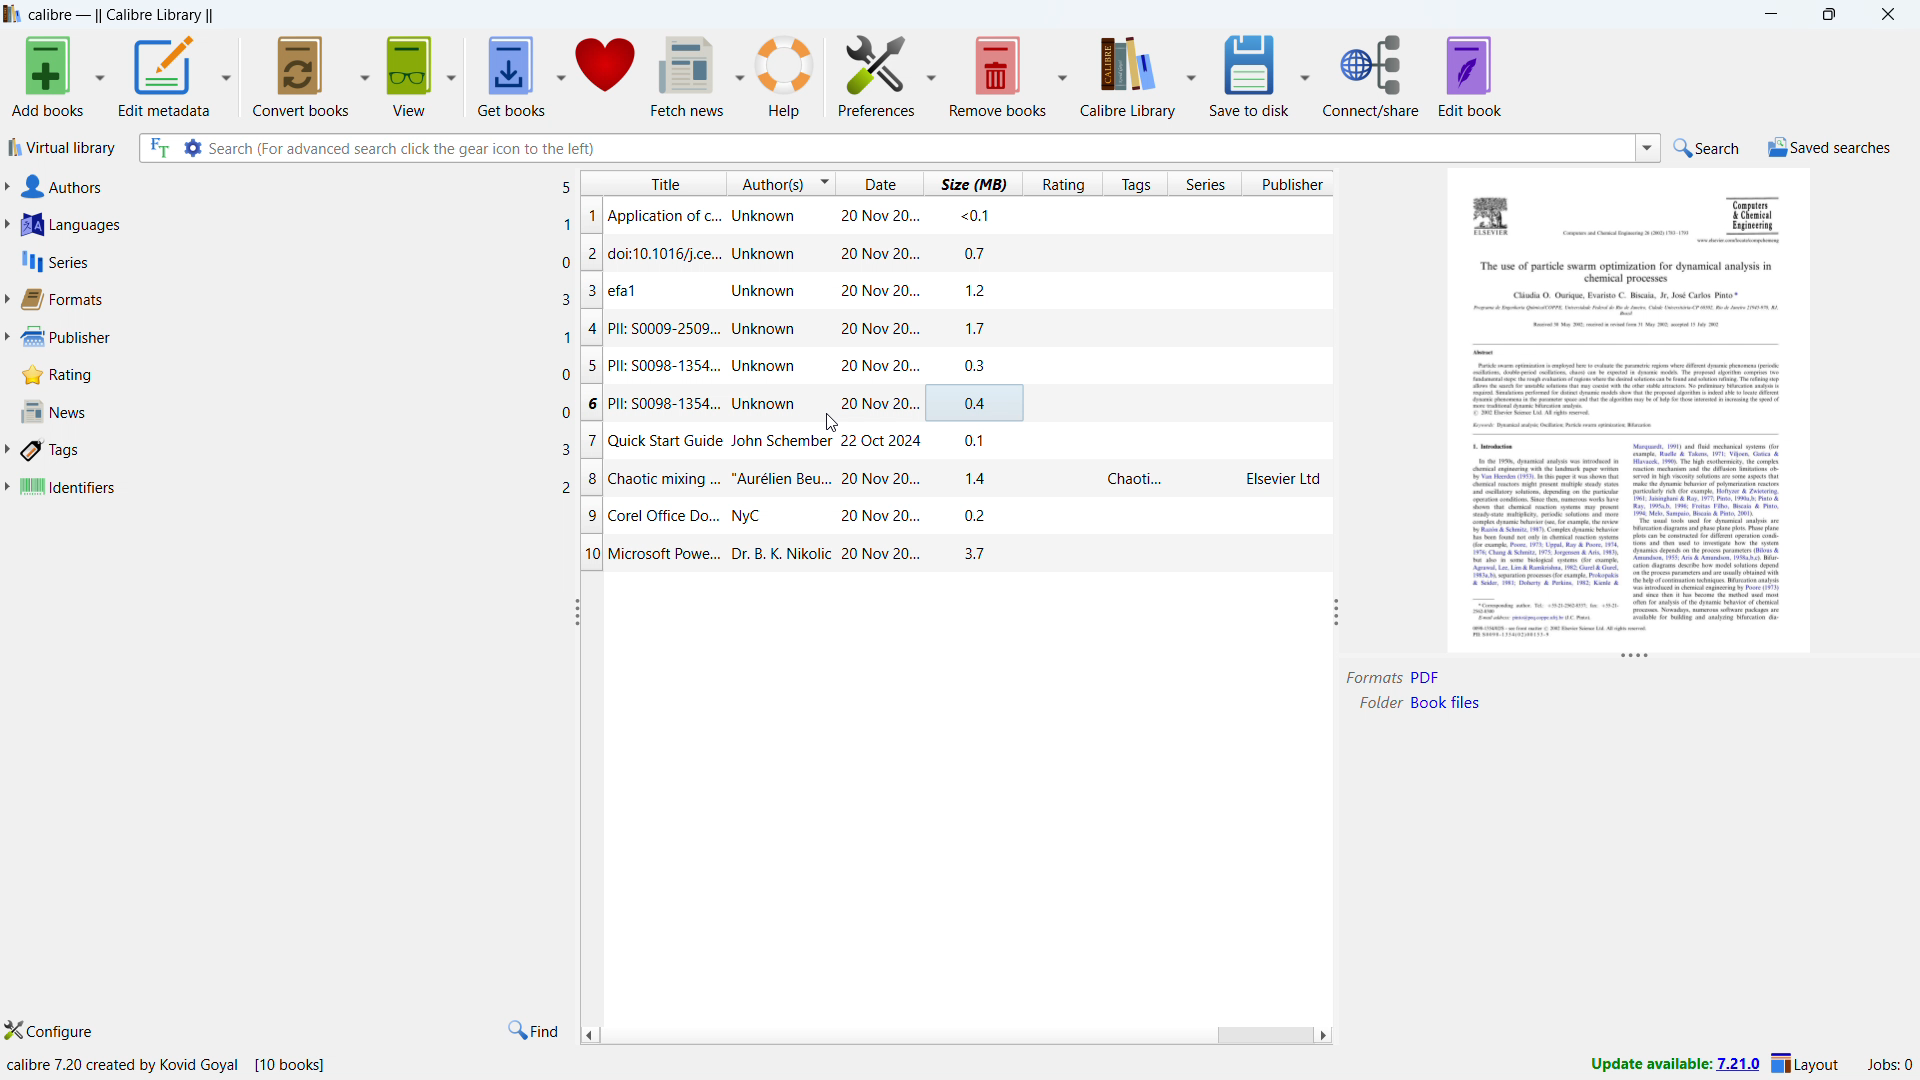 The width and height of the screenshot is (1920, 1080). Describe the element at coordinates (825, 182) in the screenshot. I see `change sorting order` at that location.